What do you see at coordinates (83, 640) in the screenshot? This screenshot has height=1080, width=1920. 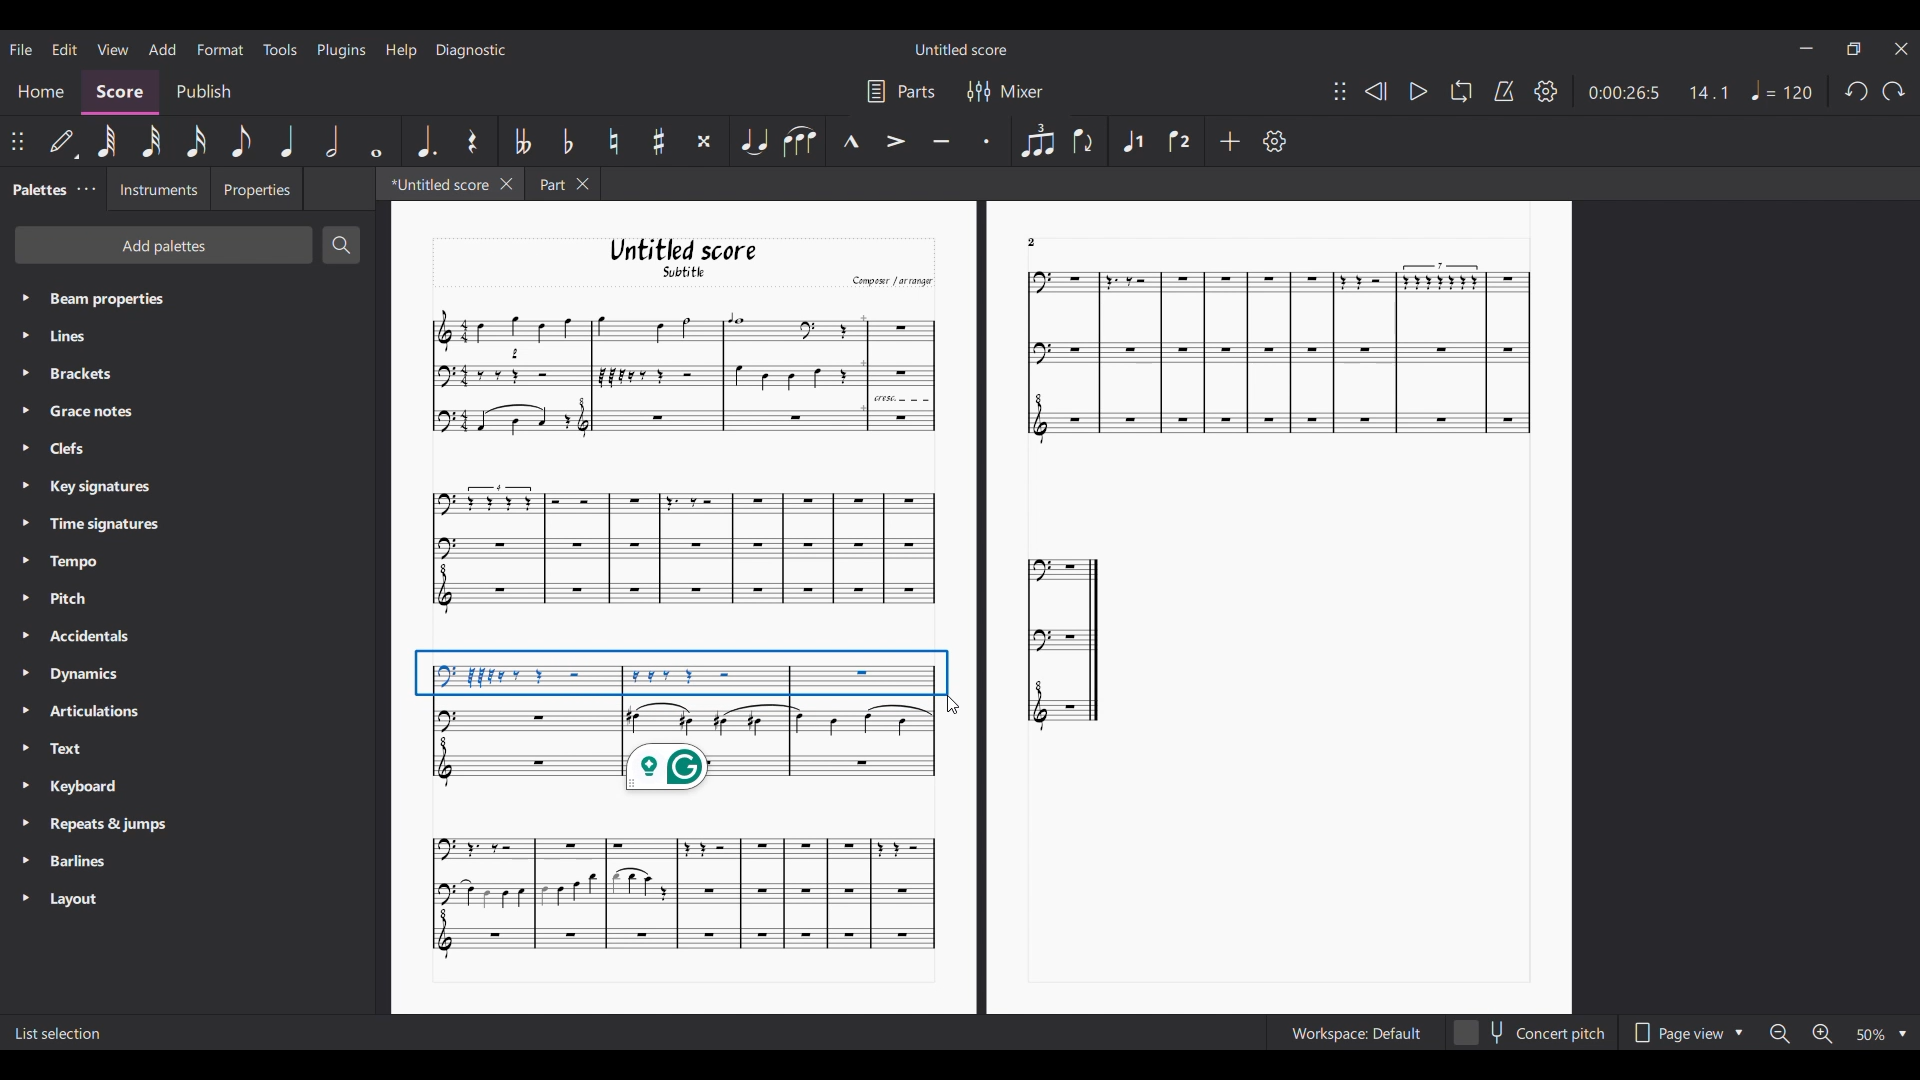 I see `»  Accidentals` at bounding box center [83, 640].